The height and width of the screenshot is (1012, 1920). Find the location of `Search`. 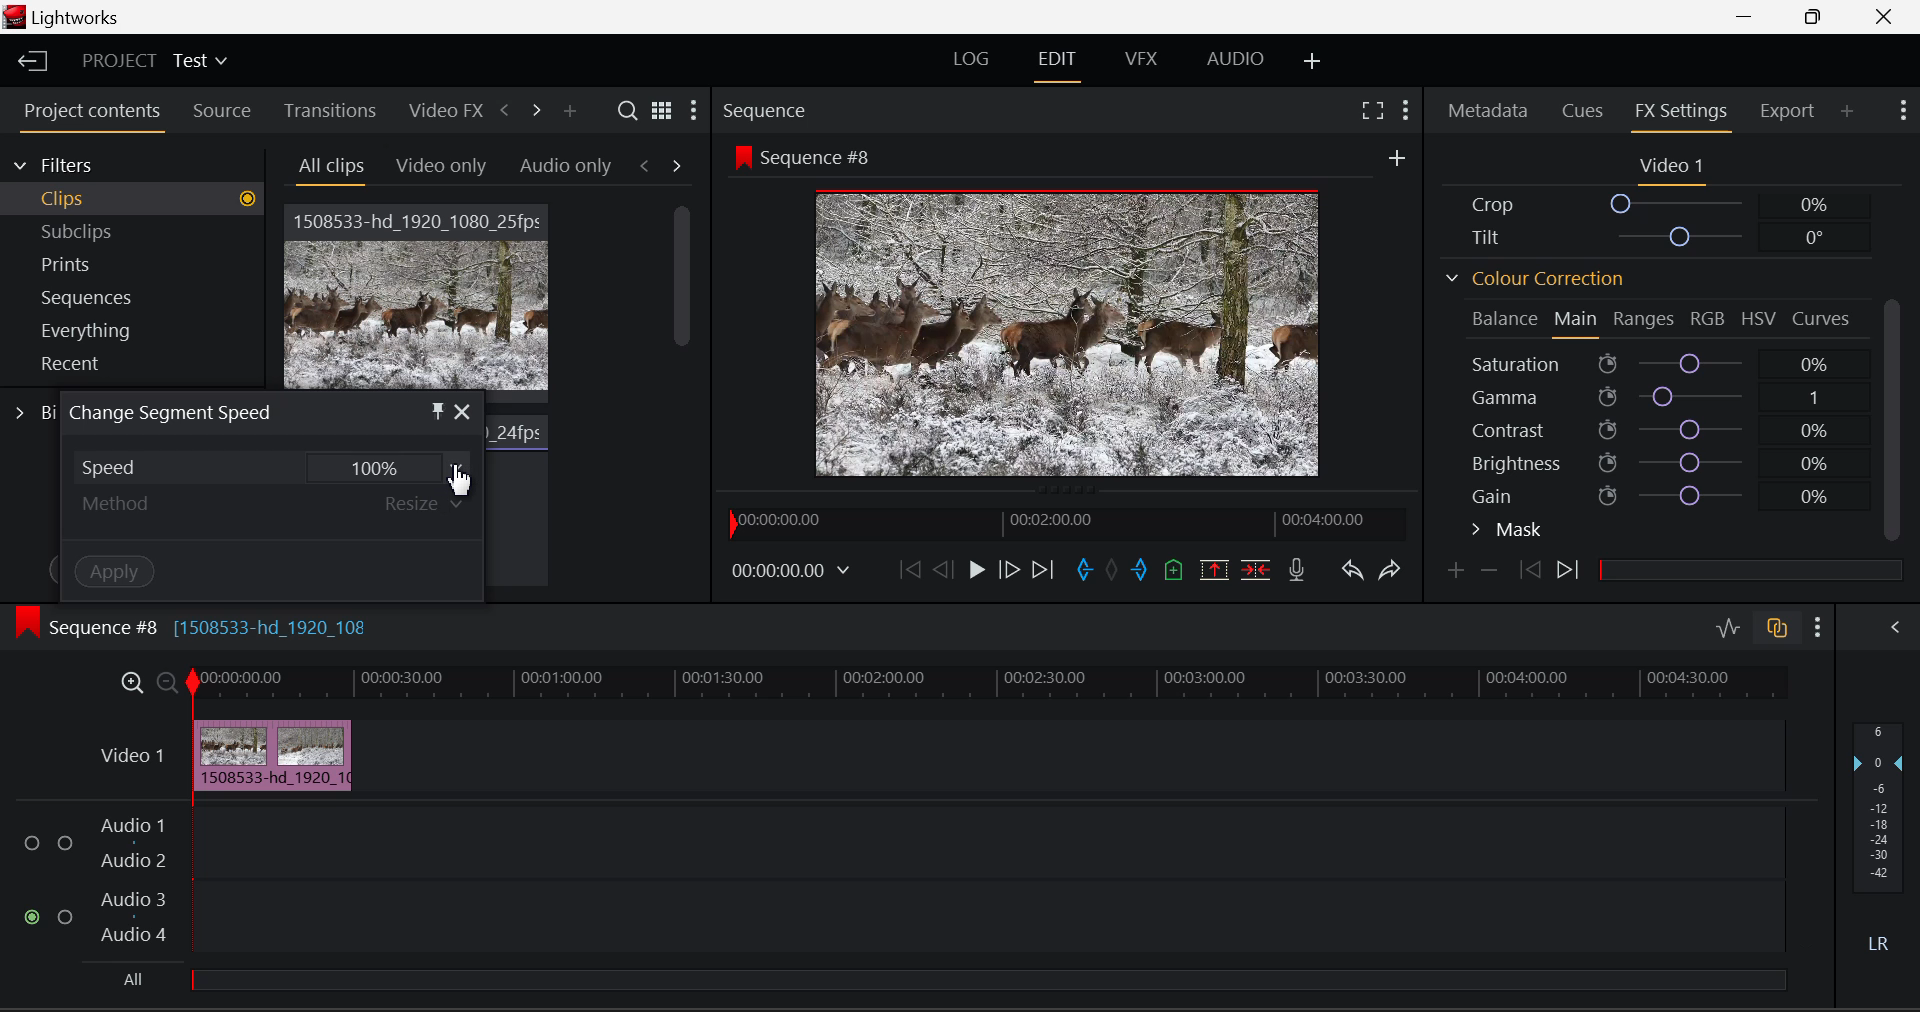

Search is located at coordinates (625, 111).